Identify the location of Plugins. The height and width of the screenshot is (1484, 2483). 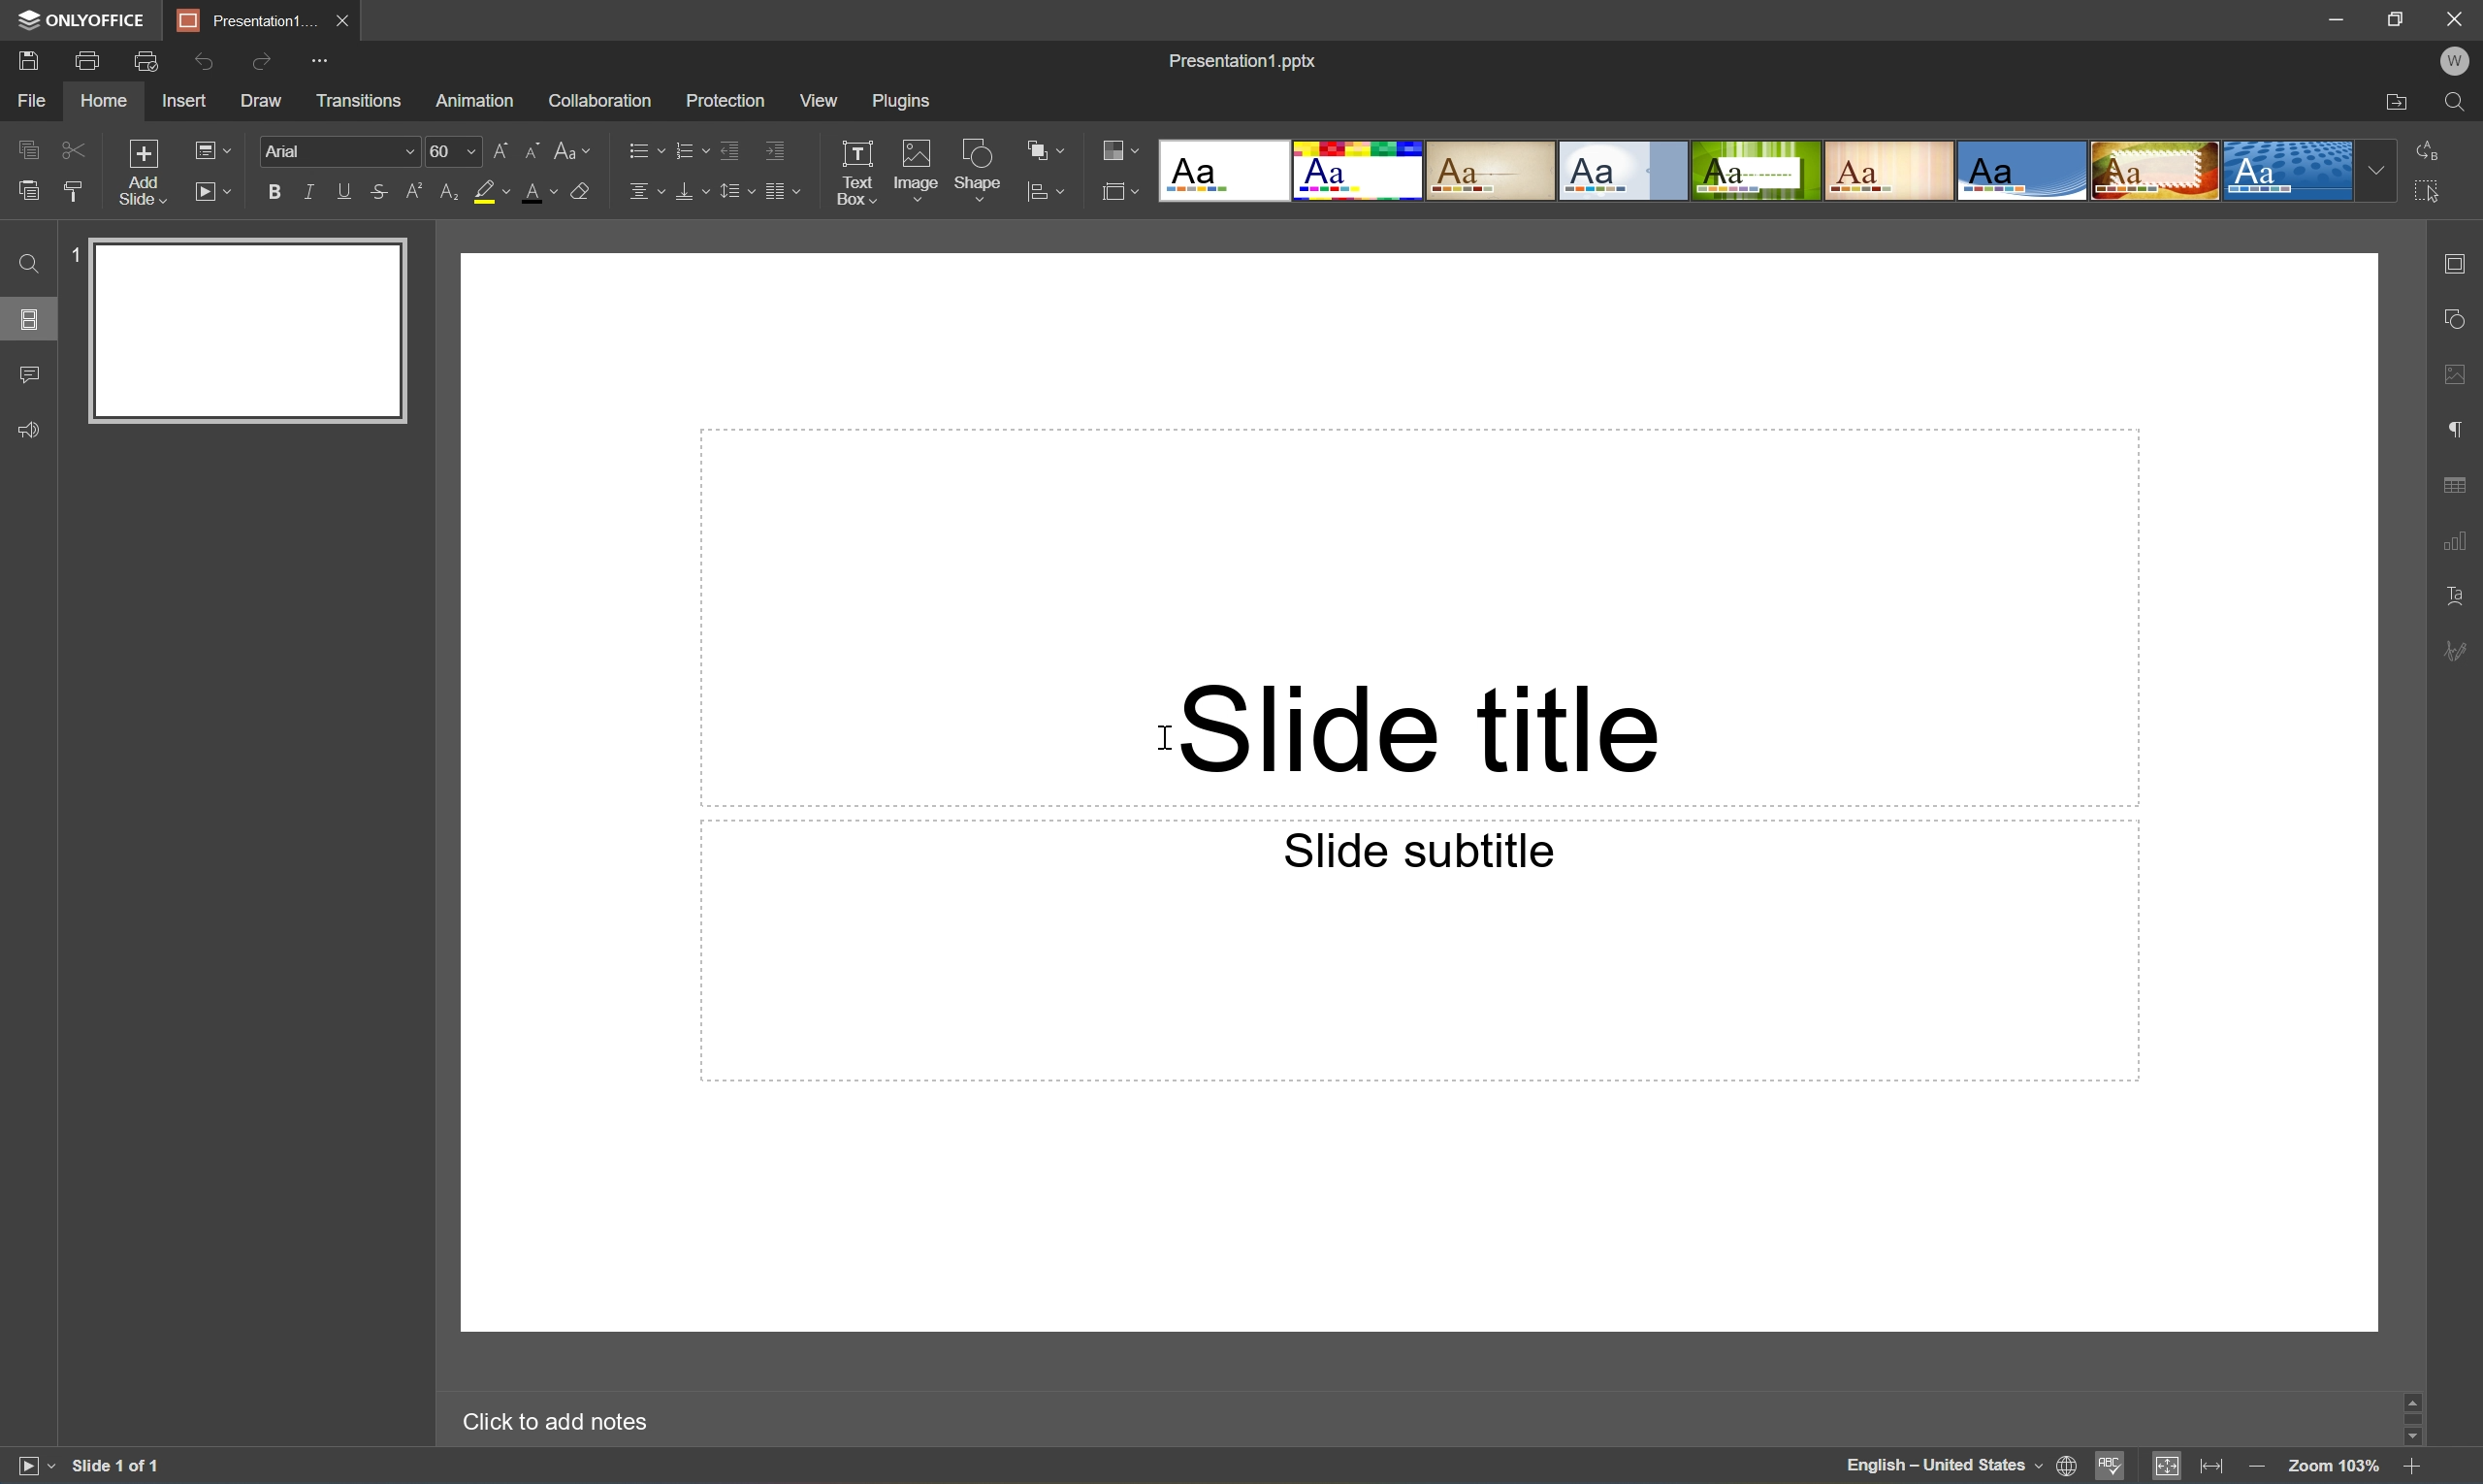
(906, 100).